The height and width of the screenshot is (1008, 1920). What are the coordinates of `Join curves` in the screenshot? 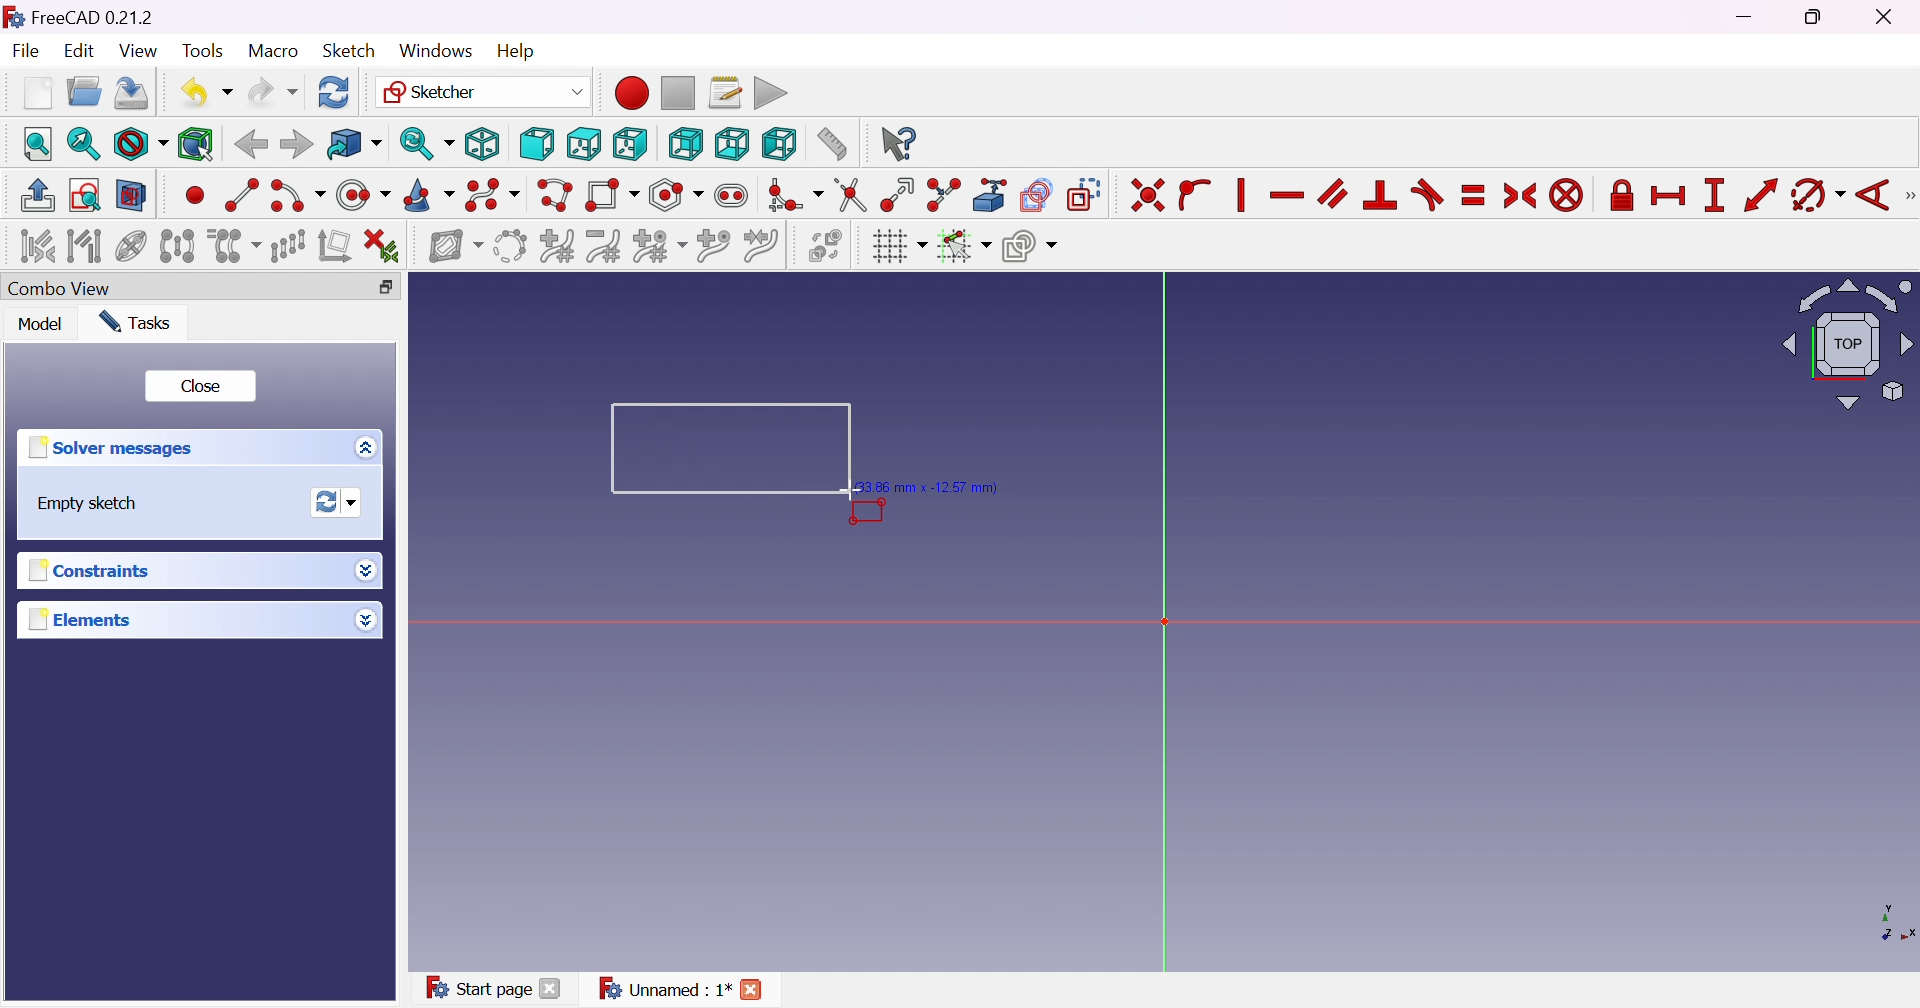 It's located at (760, 246).